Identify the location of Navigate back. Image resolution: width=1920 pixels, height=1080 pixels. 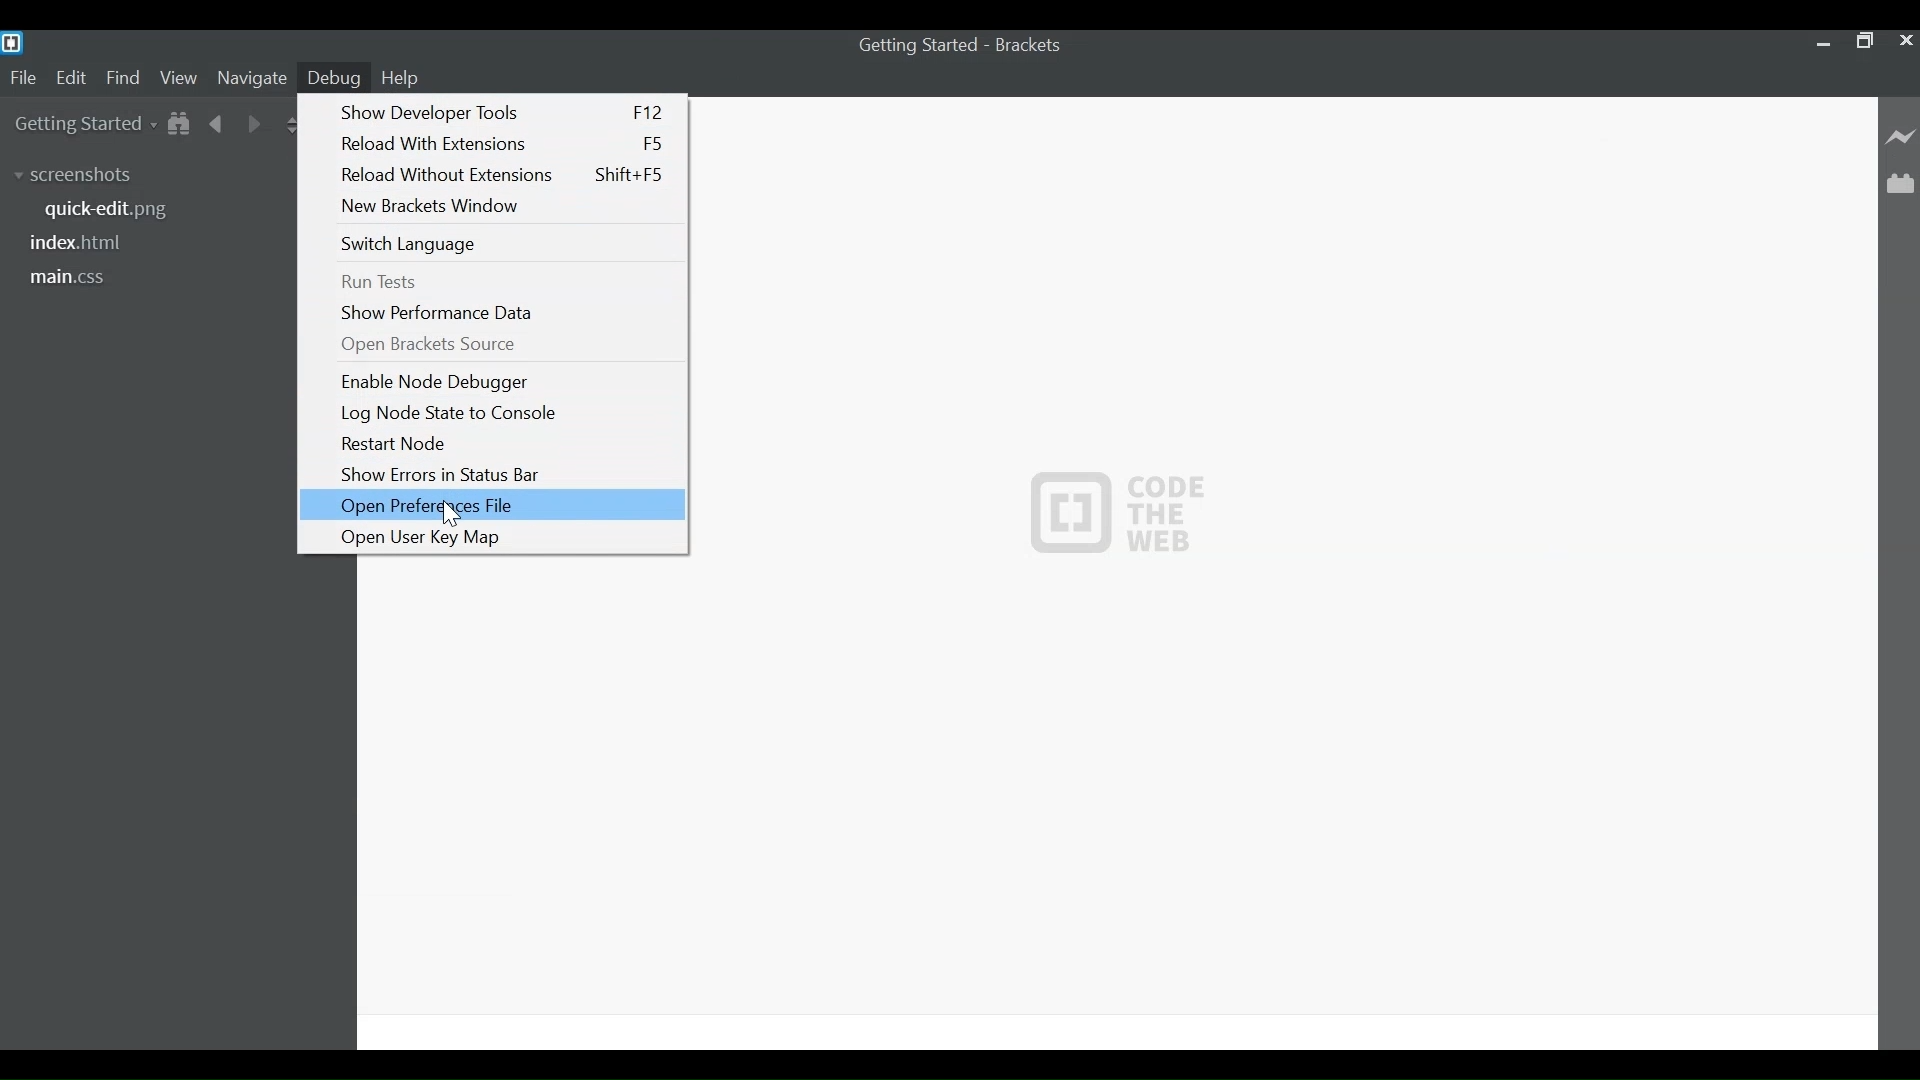
(217, 126).